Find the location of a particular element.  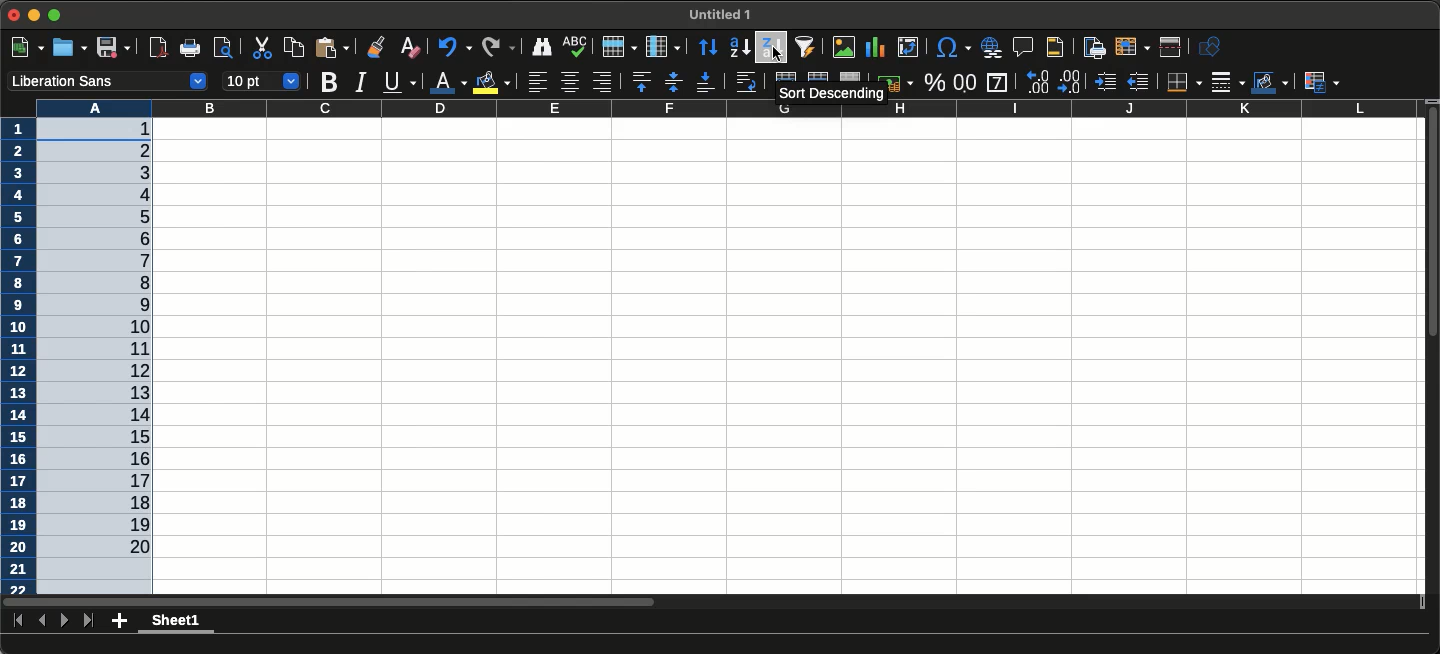

Scrol is located at coordinates (330, 604).